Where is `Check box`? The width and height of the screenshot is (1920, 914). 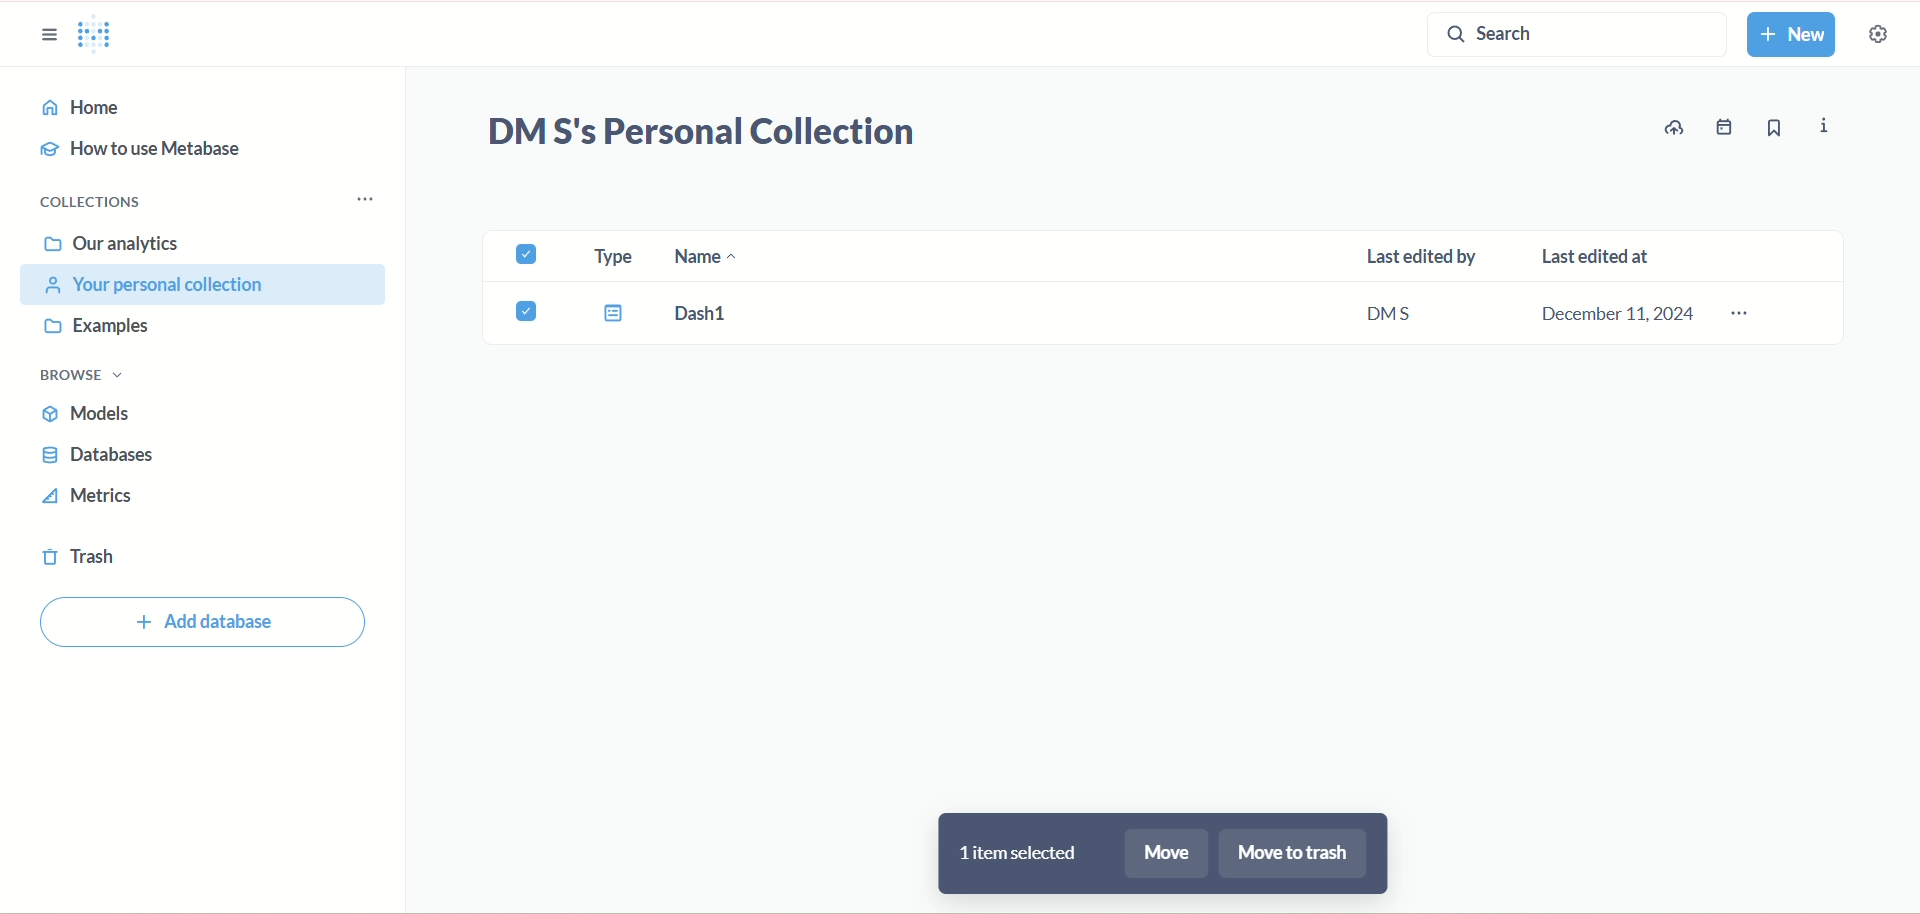 Check box is located at coordinates (529, 313).